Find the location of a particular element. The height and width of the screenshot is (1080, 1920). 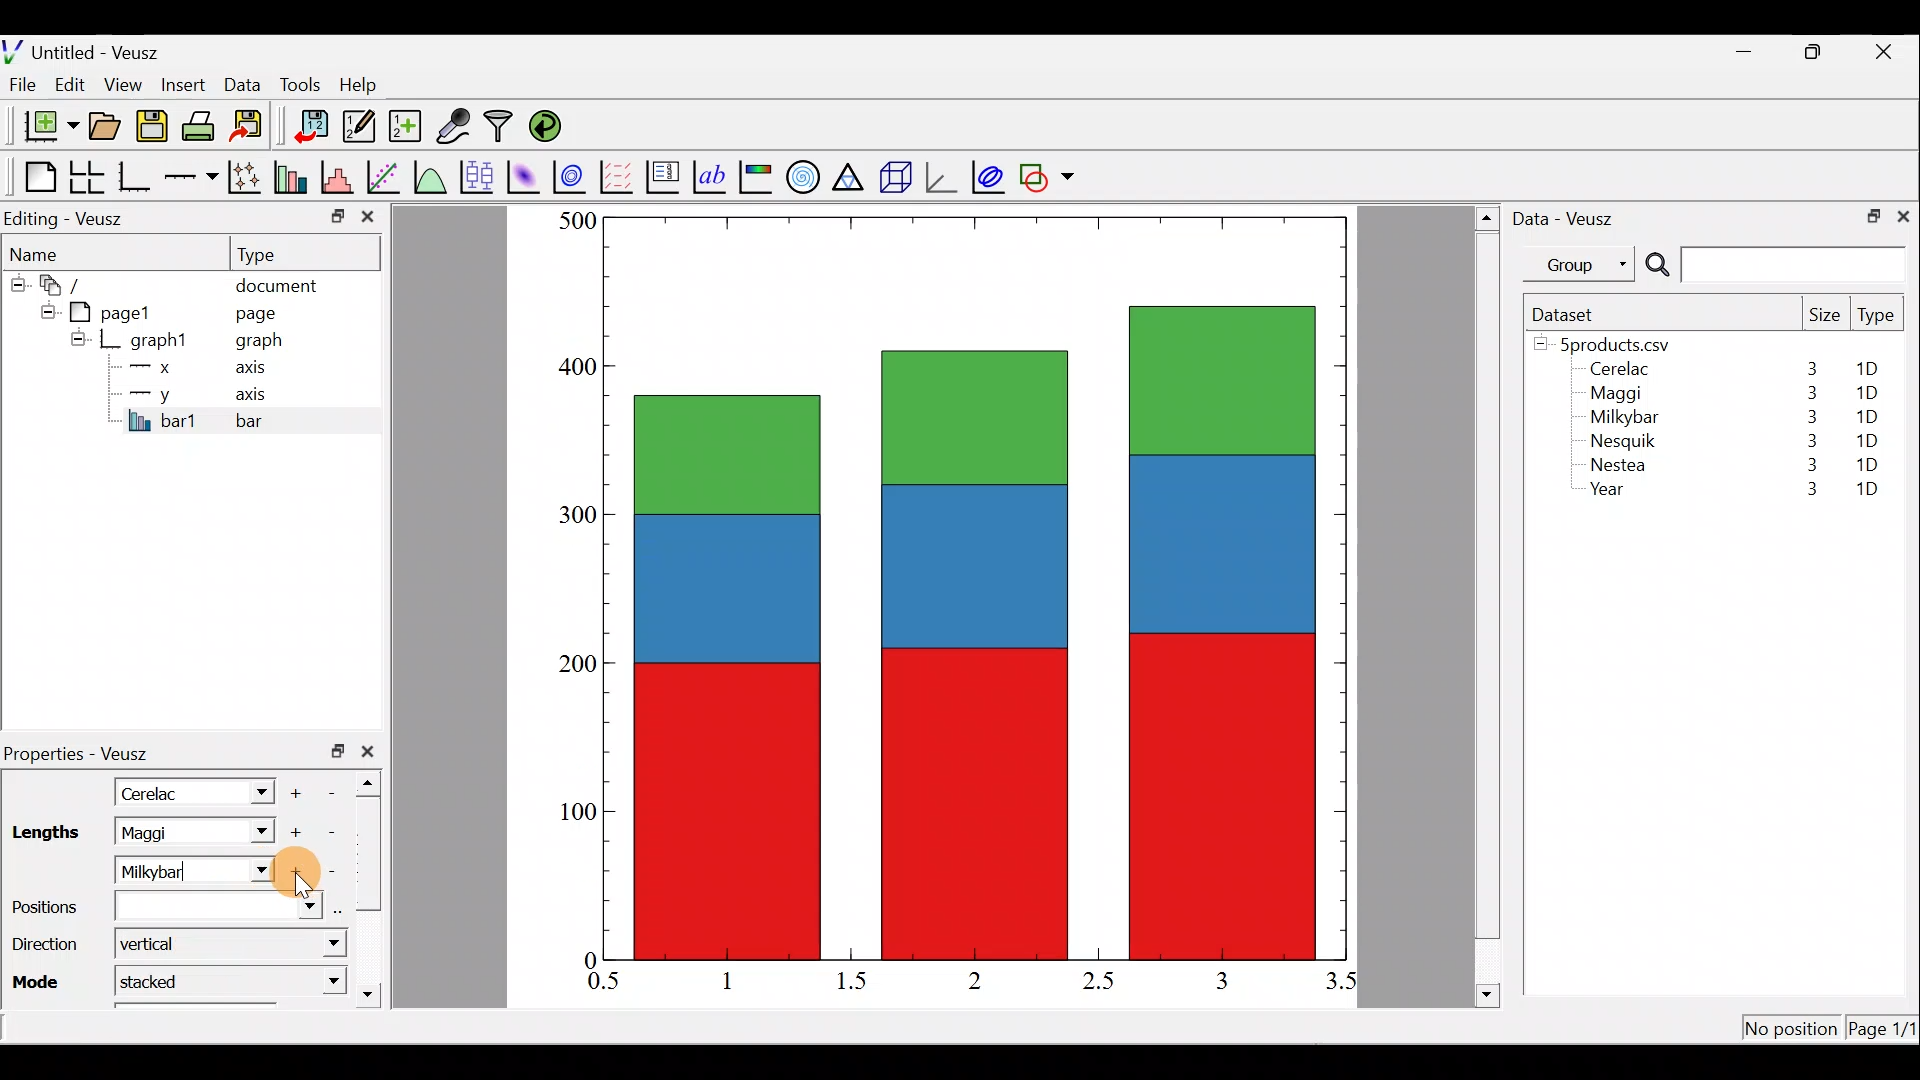

0.5 is located at coordinates (604, 984).